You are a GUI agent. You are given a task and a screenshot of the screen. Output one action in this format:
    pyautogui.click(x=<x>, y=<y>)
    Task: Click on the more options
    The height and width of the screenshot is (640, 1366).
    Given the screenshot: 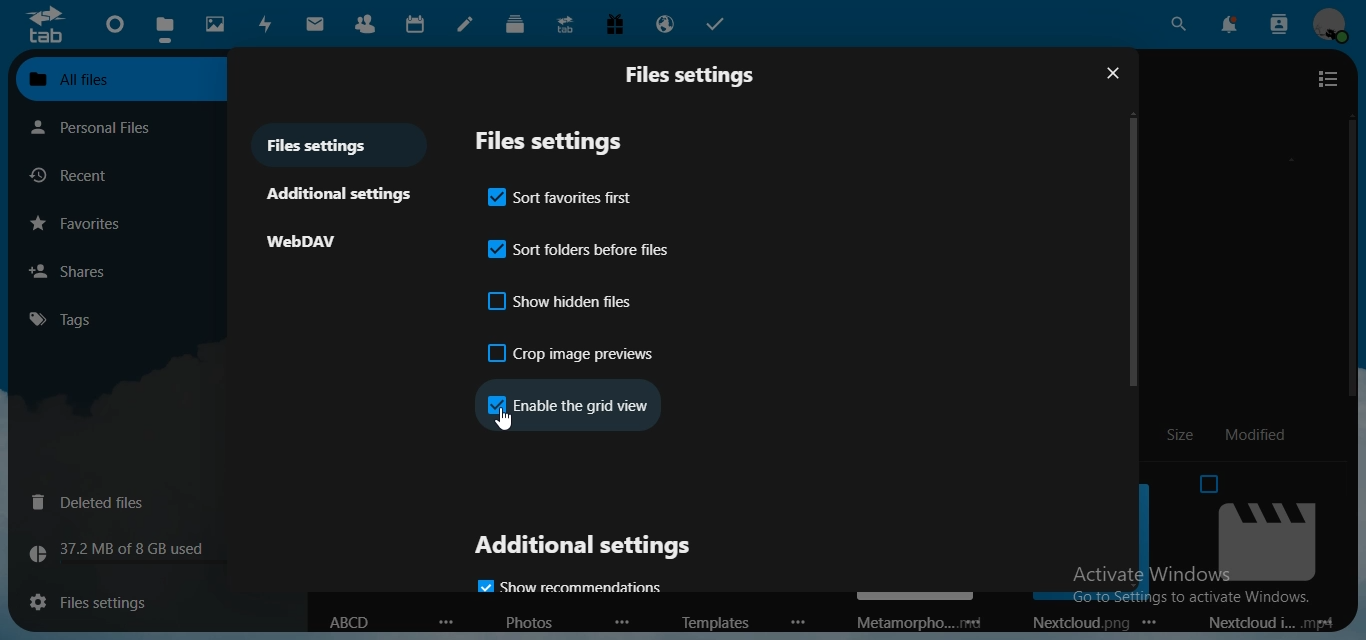 What is the action you would take?
    pyautogui.click(x=975, y=620)
    